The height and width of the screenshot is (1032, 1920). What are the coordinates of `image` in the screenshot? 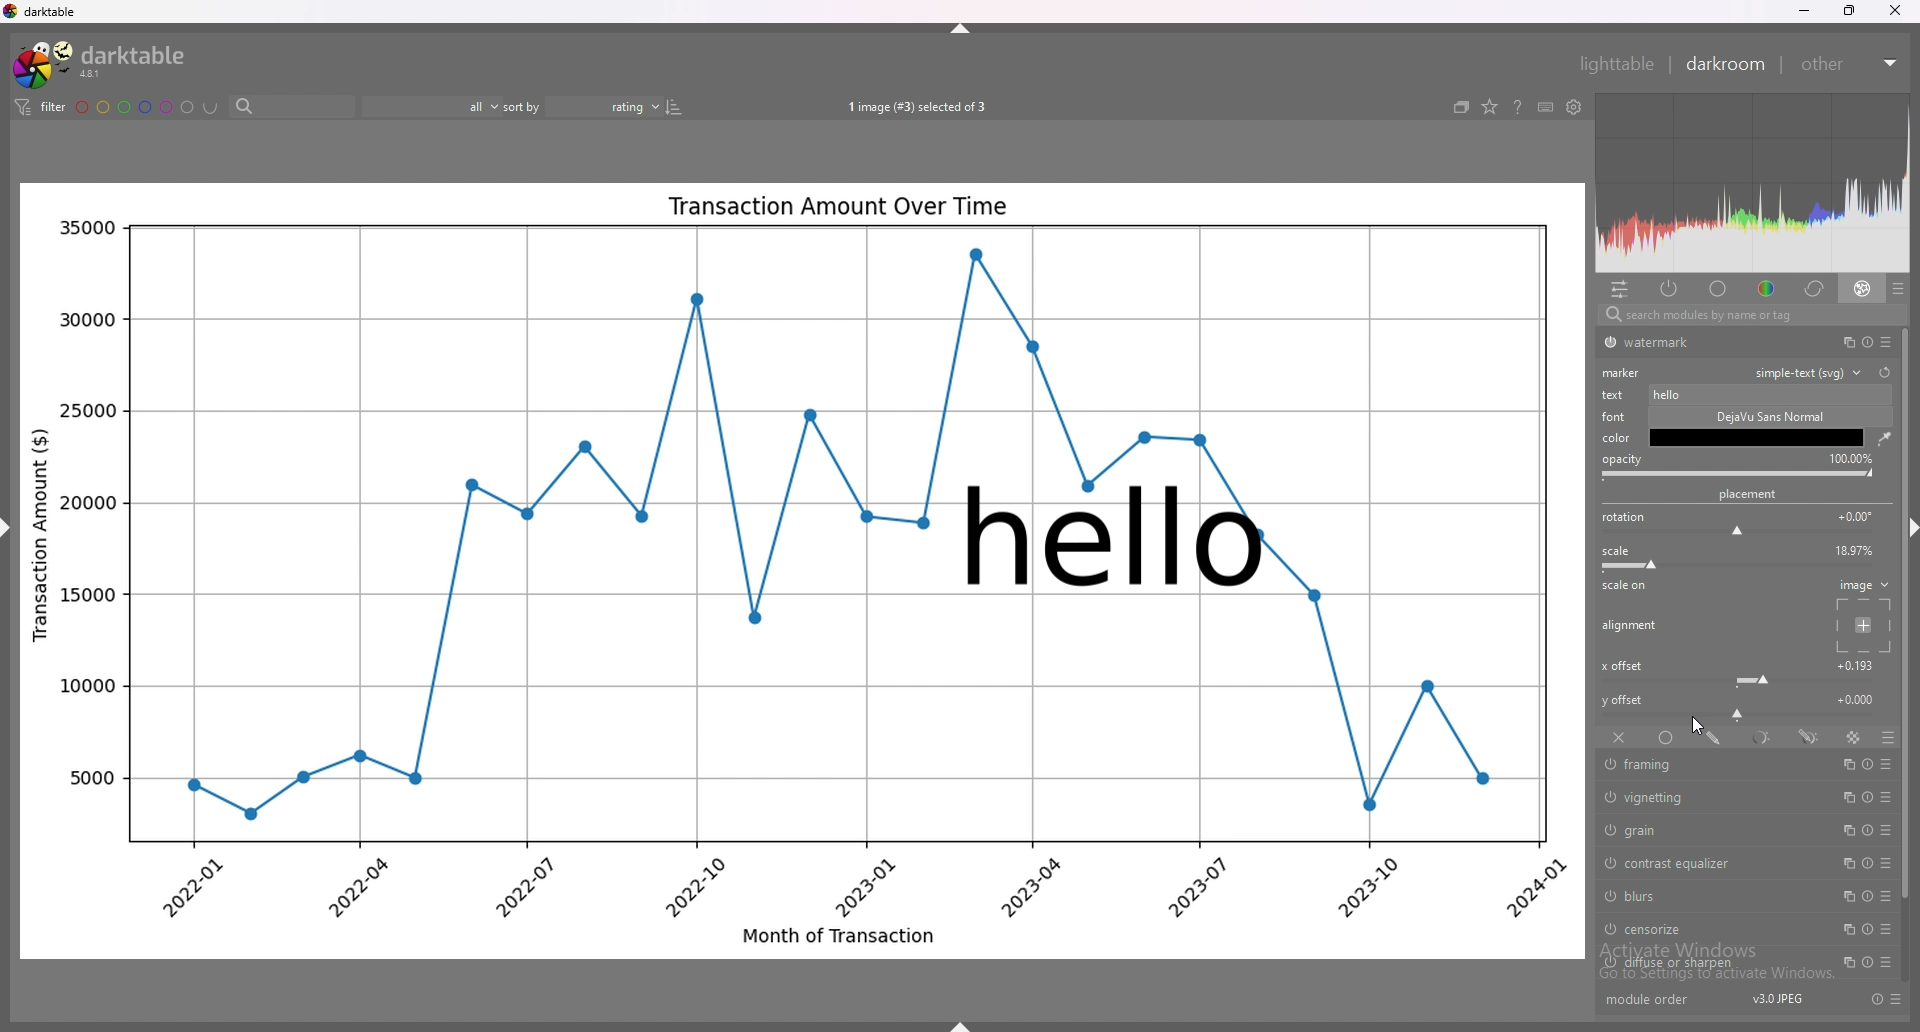 It's located at (1864, 585).